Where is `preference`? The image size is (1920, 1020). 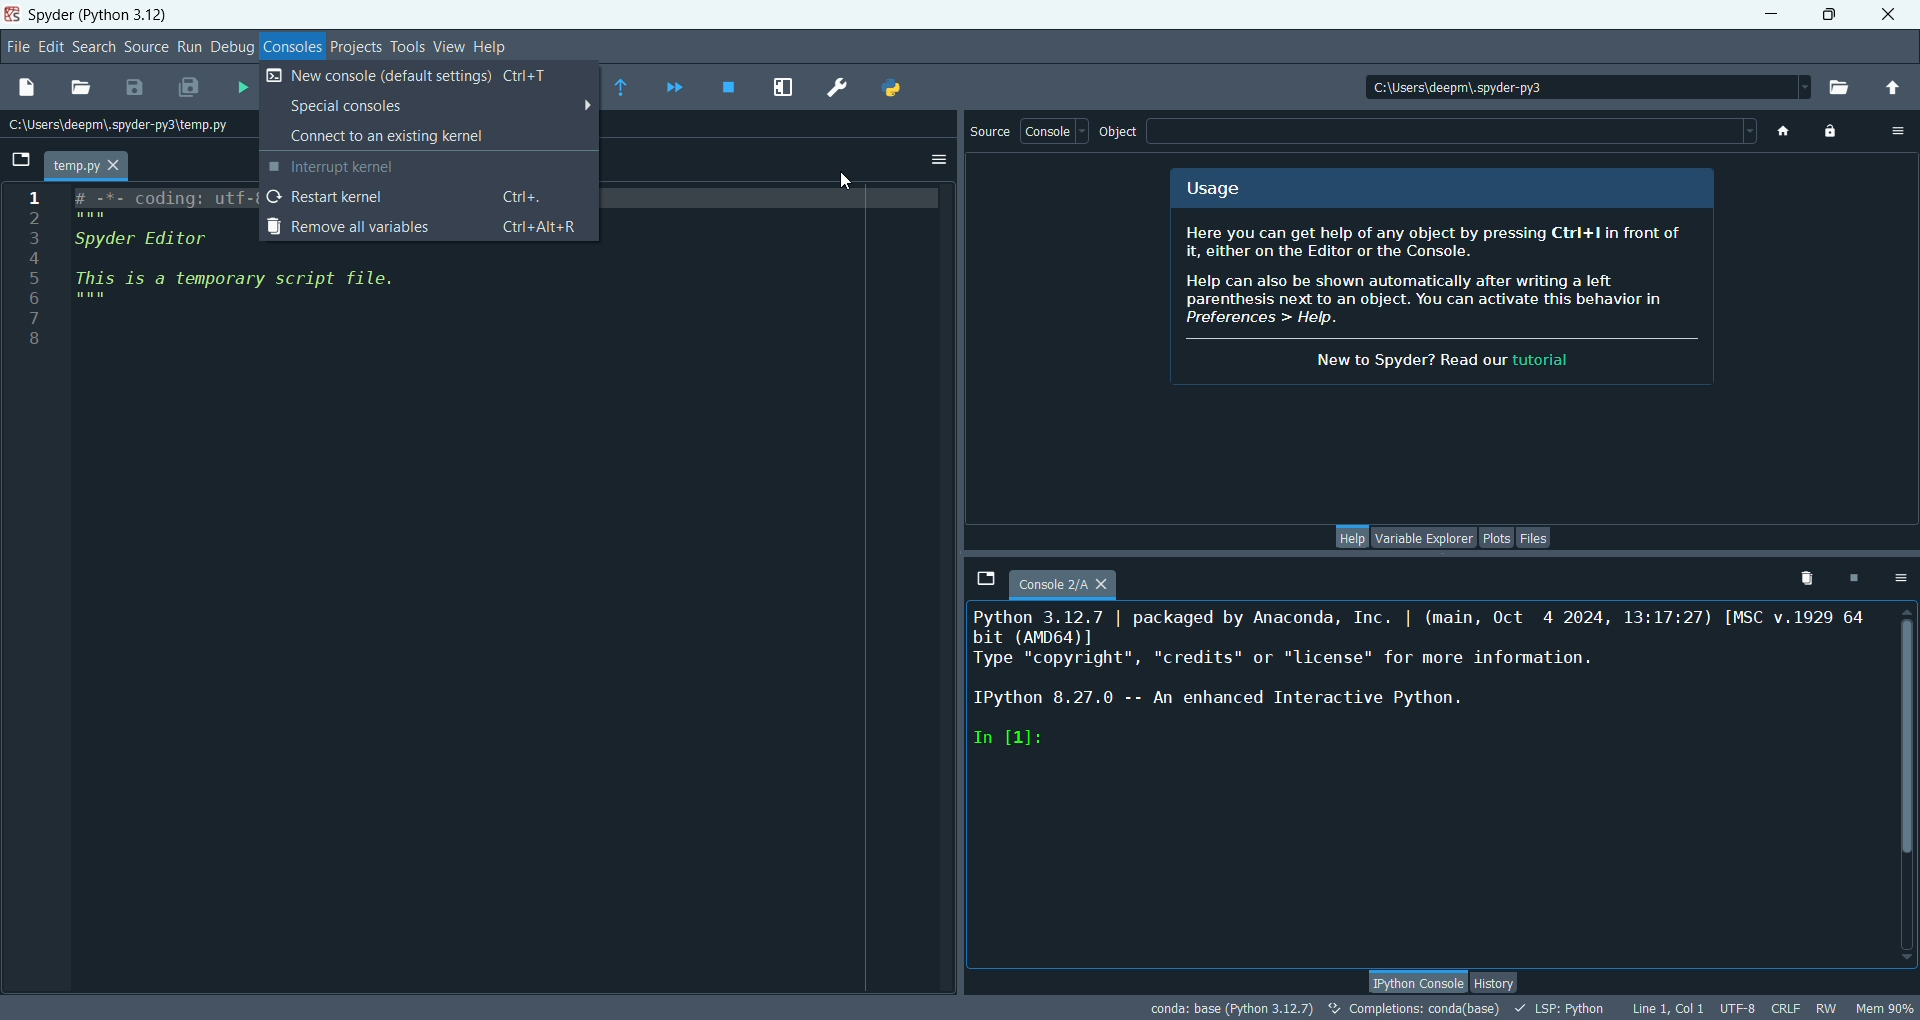
preference is located at coordinates (833, 87).